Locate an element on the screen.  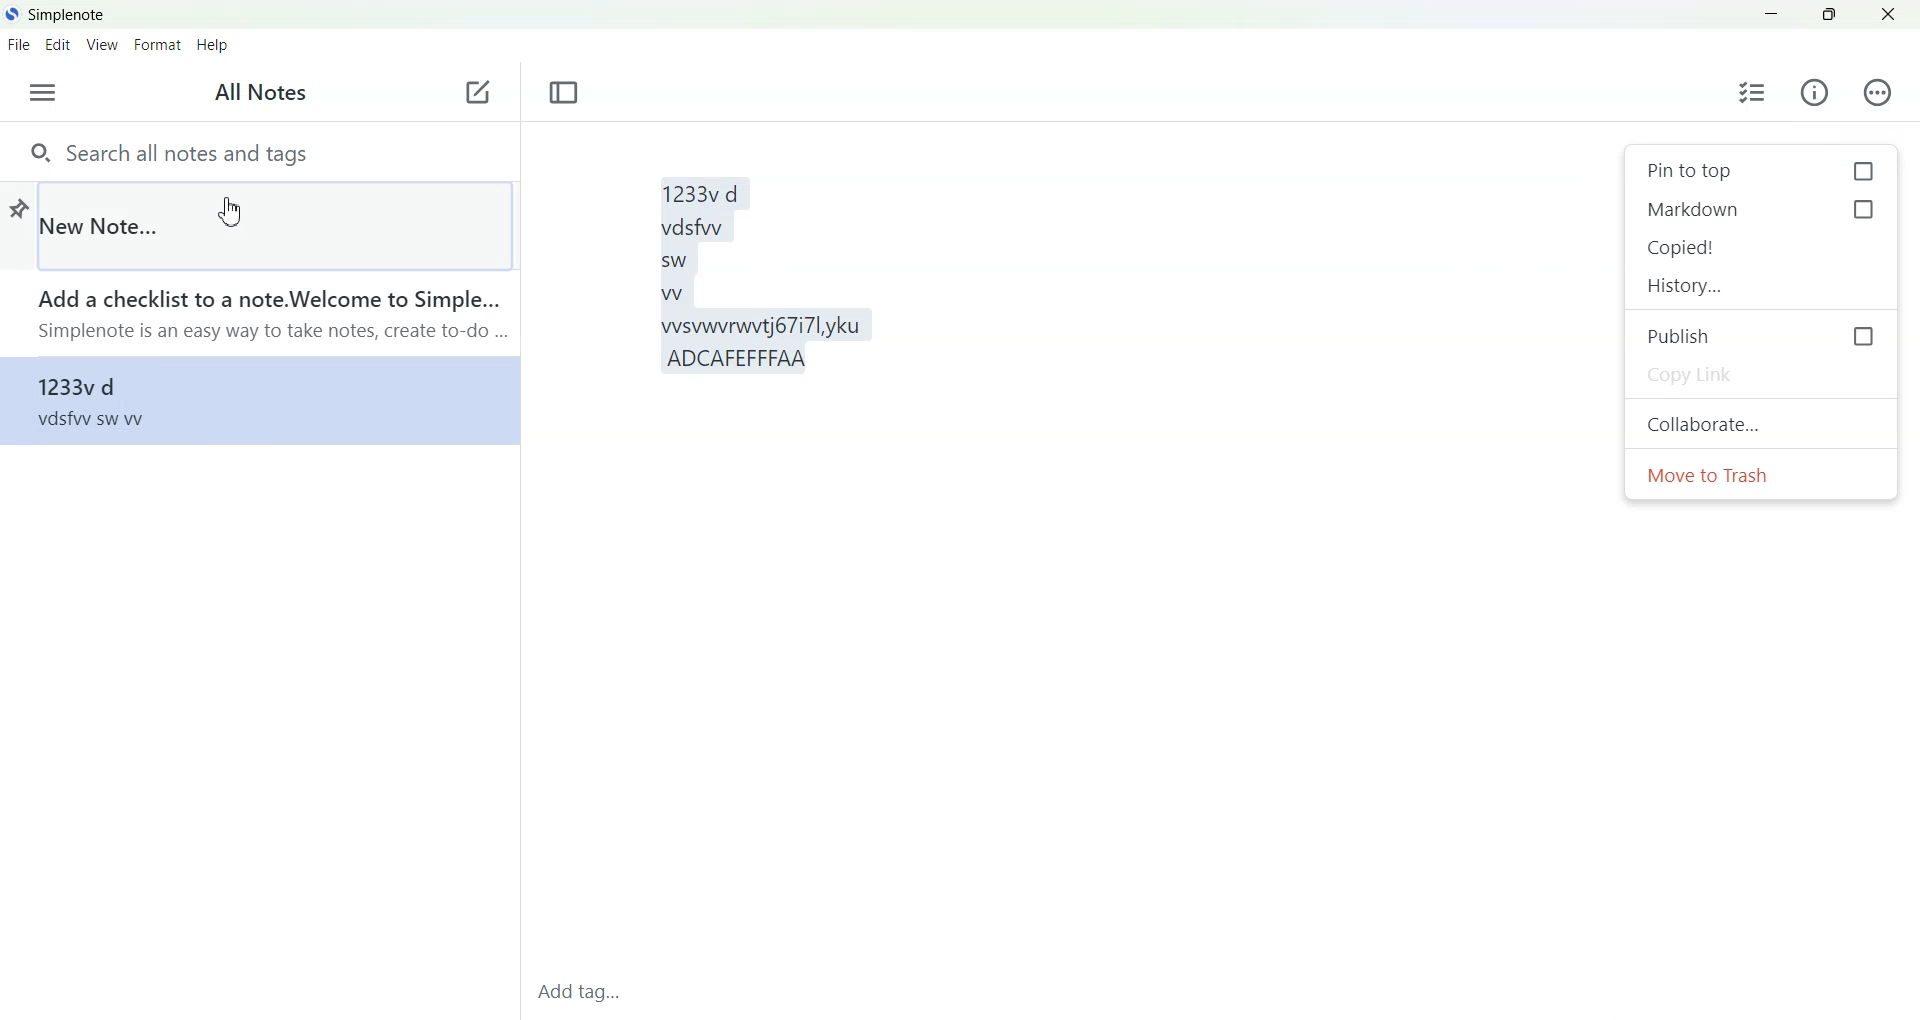
Publish is located at coordinates (1761, 335).